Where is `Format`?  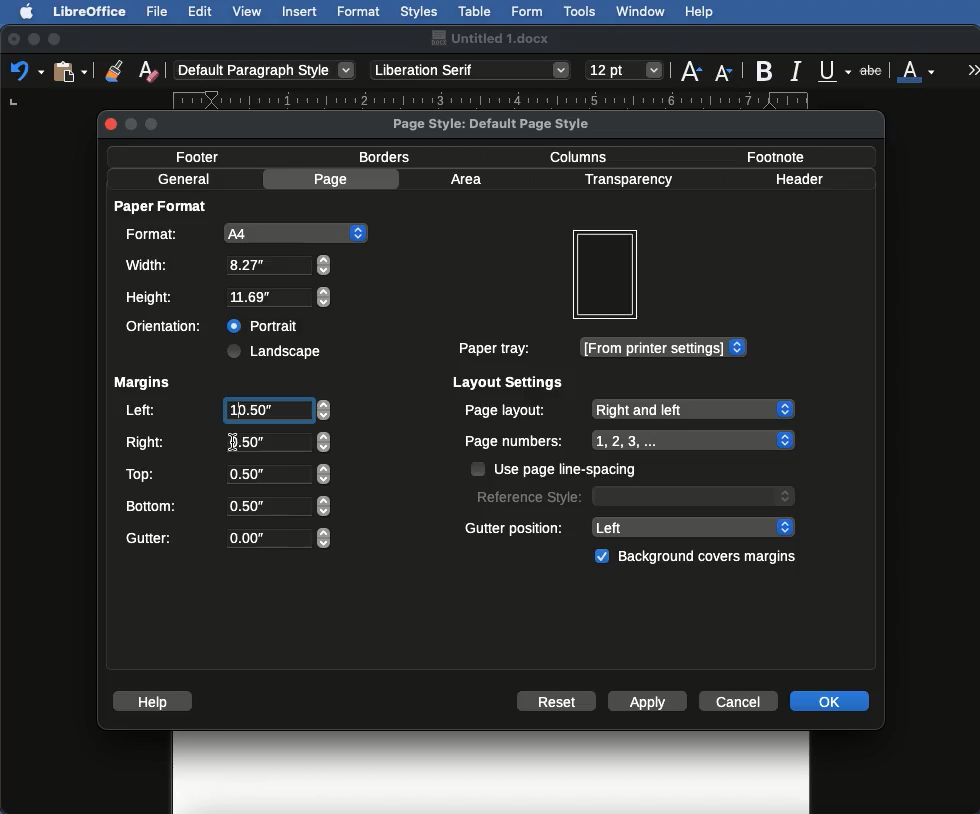
Format is located at coordinates (360, 12).